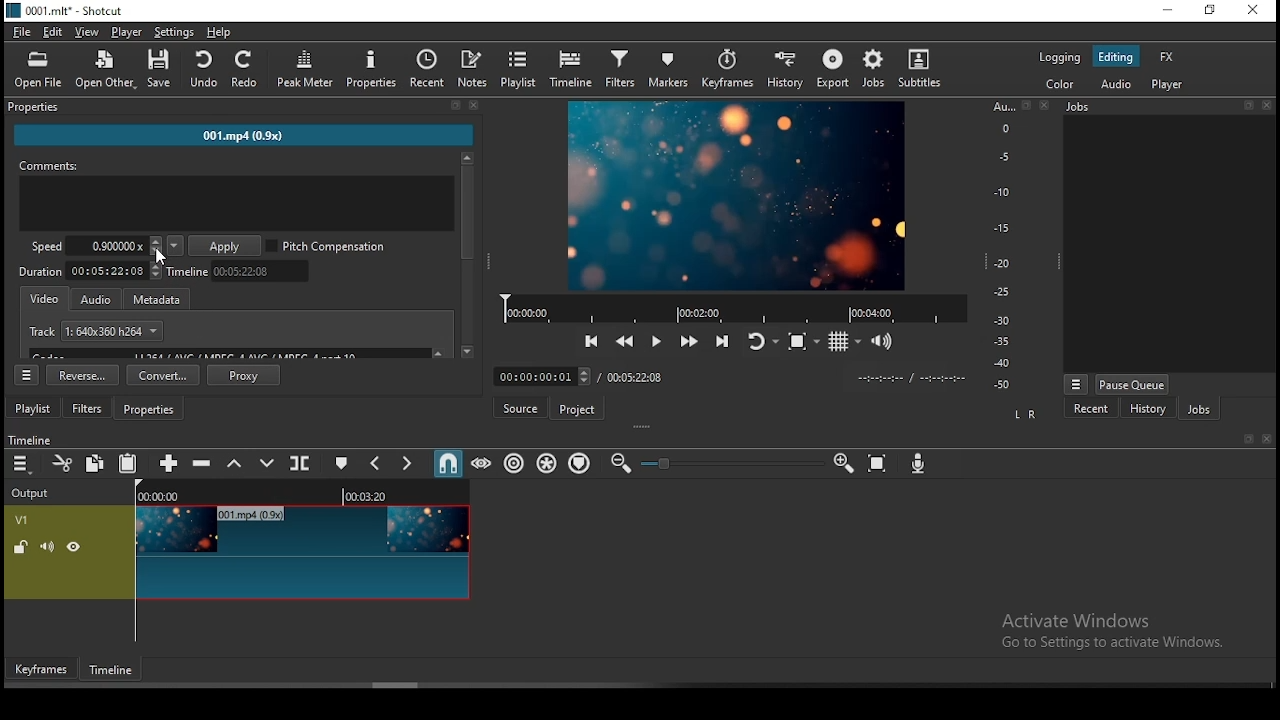 This screenshot has height=720, width=1280. What do you see at coordinates (21, 463) in the screenshot?
I see `timeline menu` at bounding box center [21, 463].